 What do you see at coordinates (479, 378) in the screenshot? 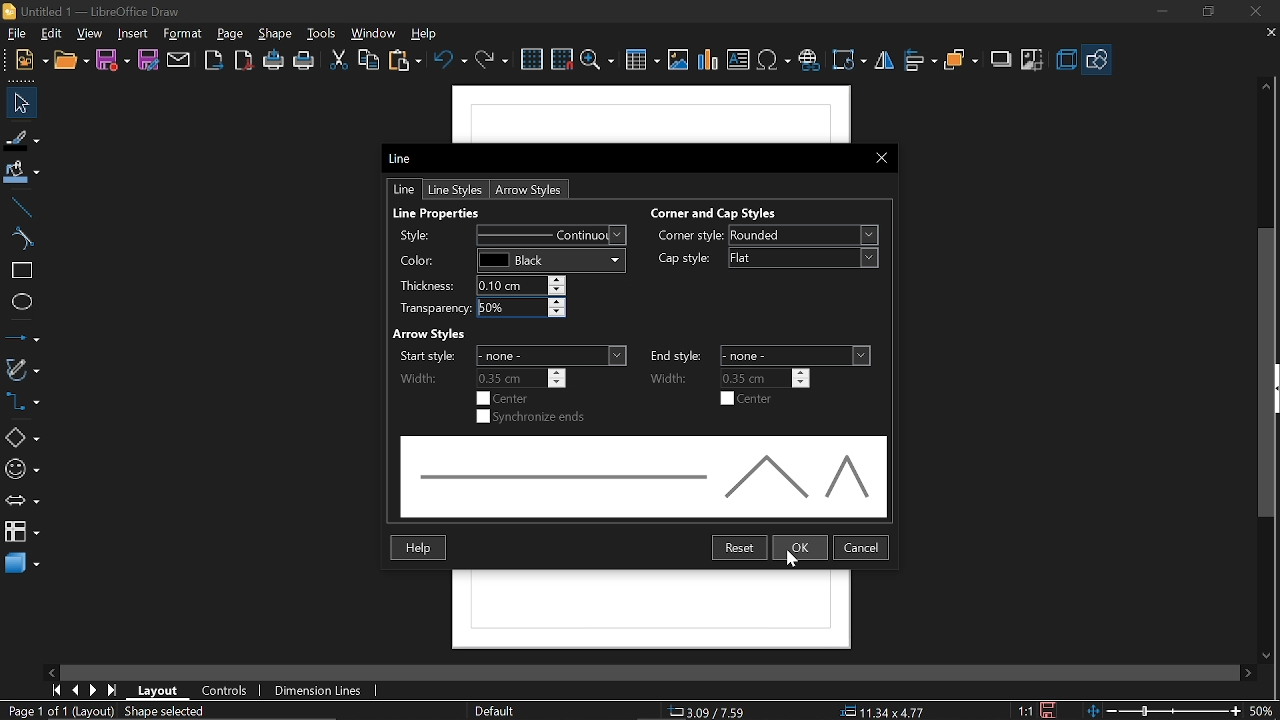
I see `Start Width` at bounding box center [479, 378].